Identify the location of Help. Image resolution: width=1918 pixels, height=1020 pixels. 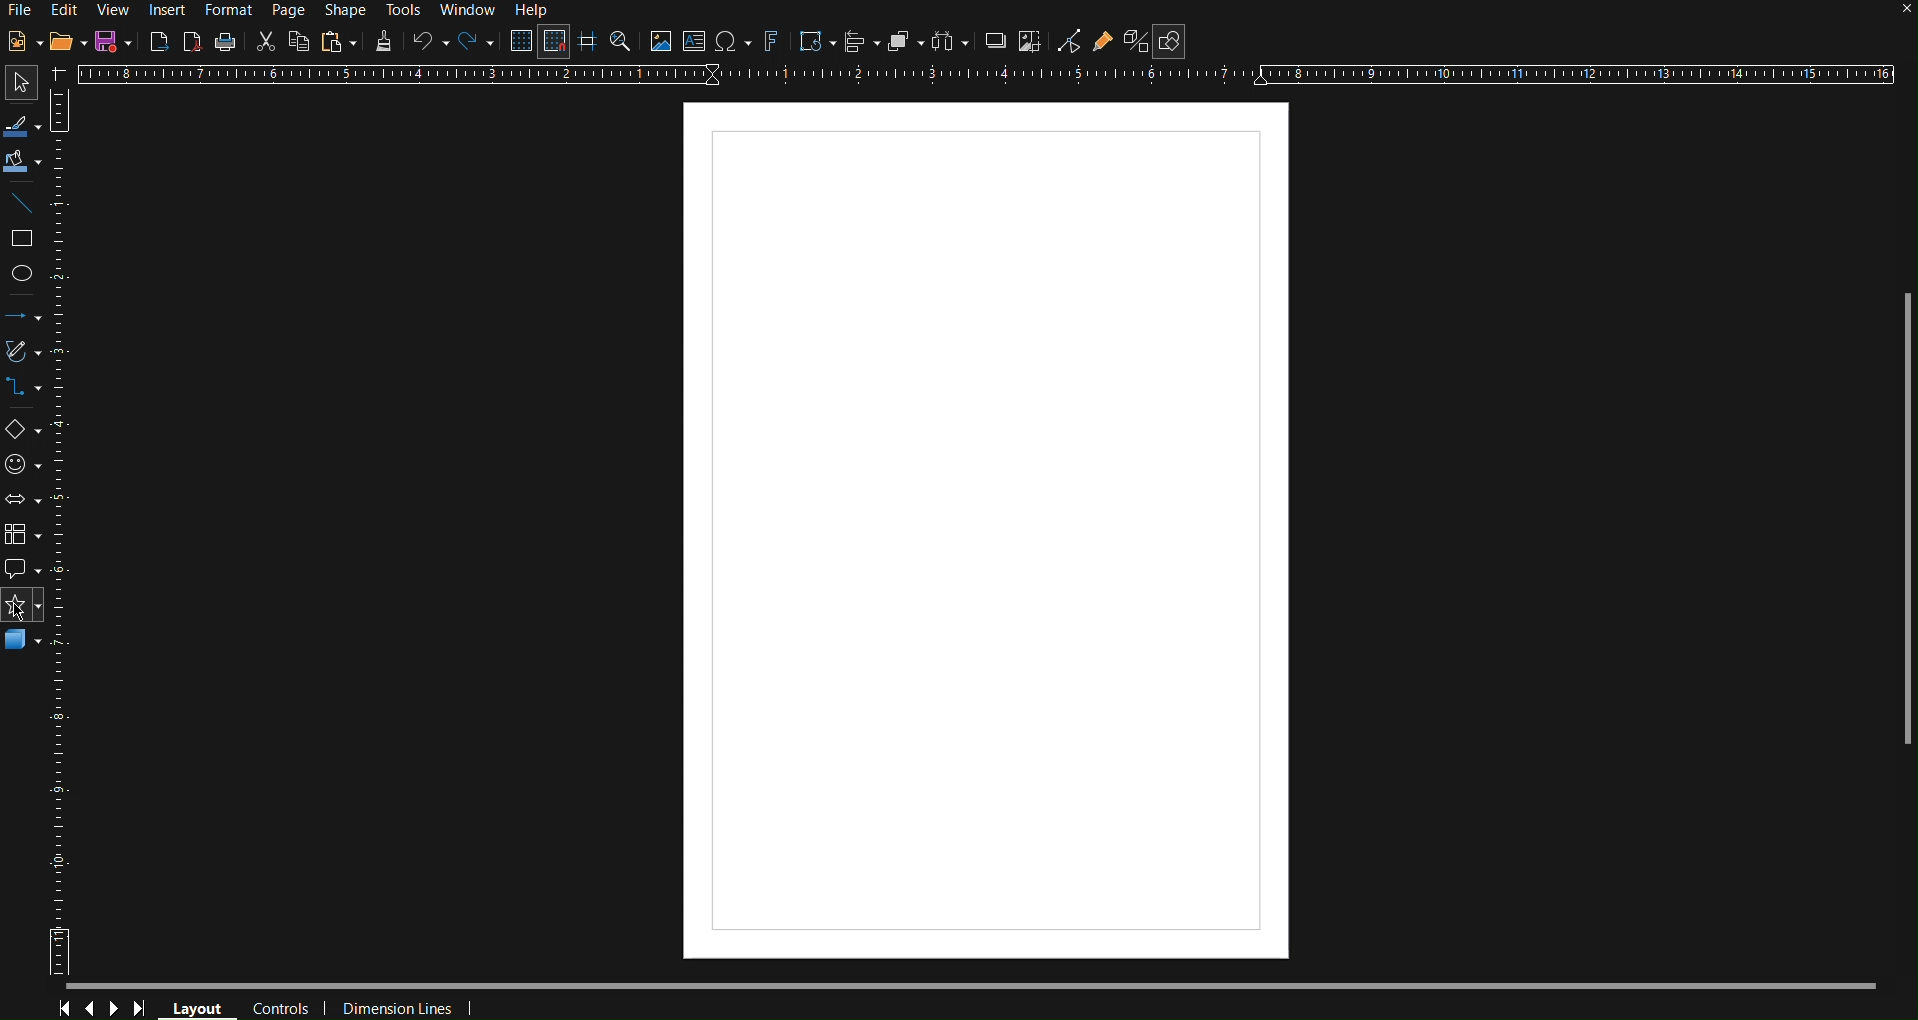
(535, 12).